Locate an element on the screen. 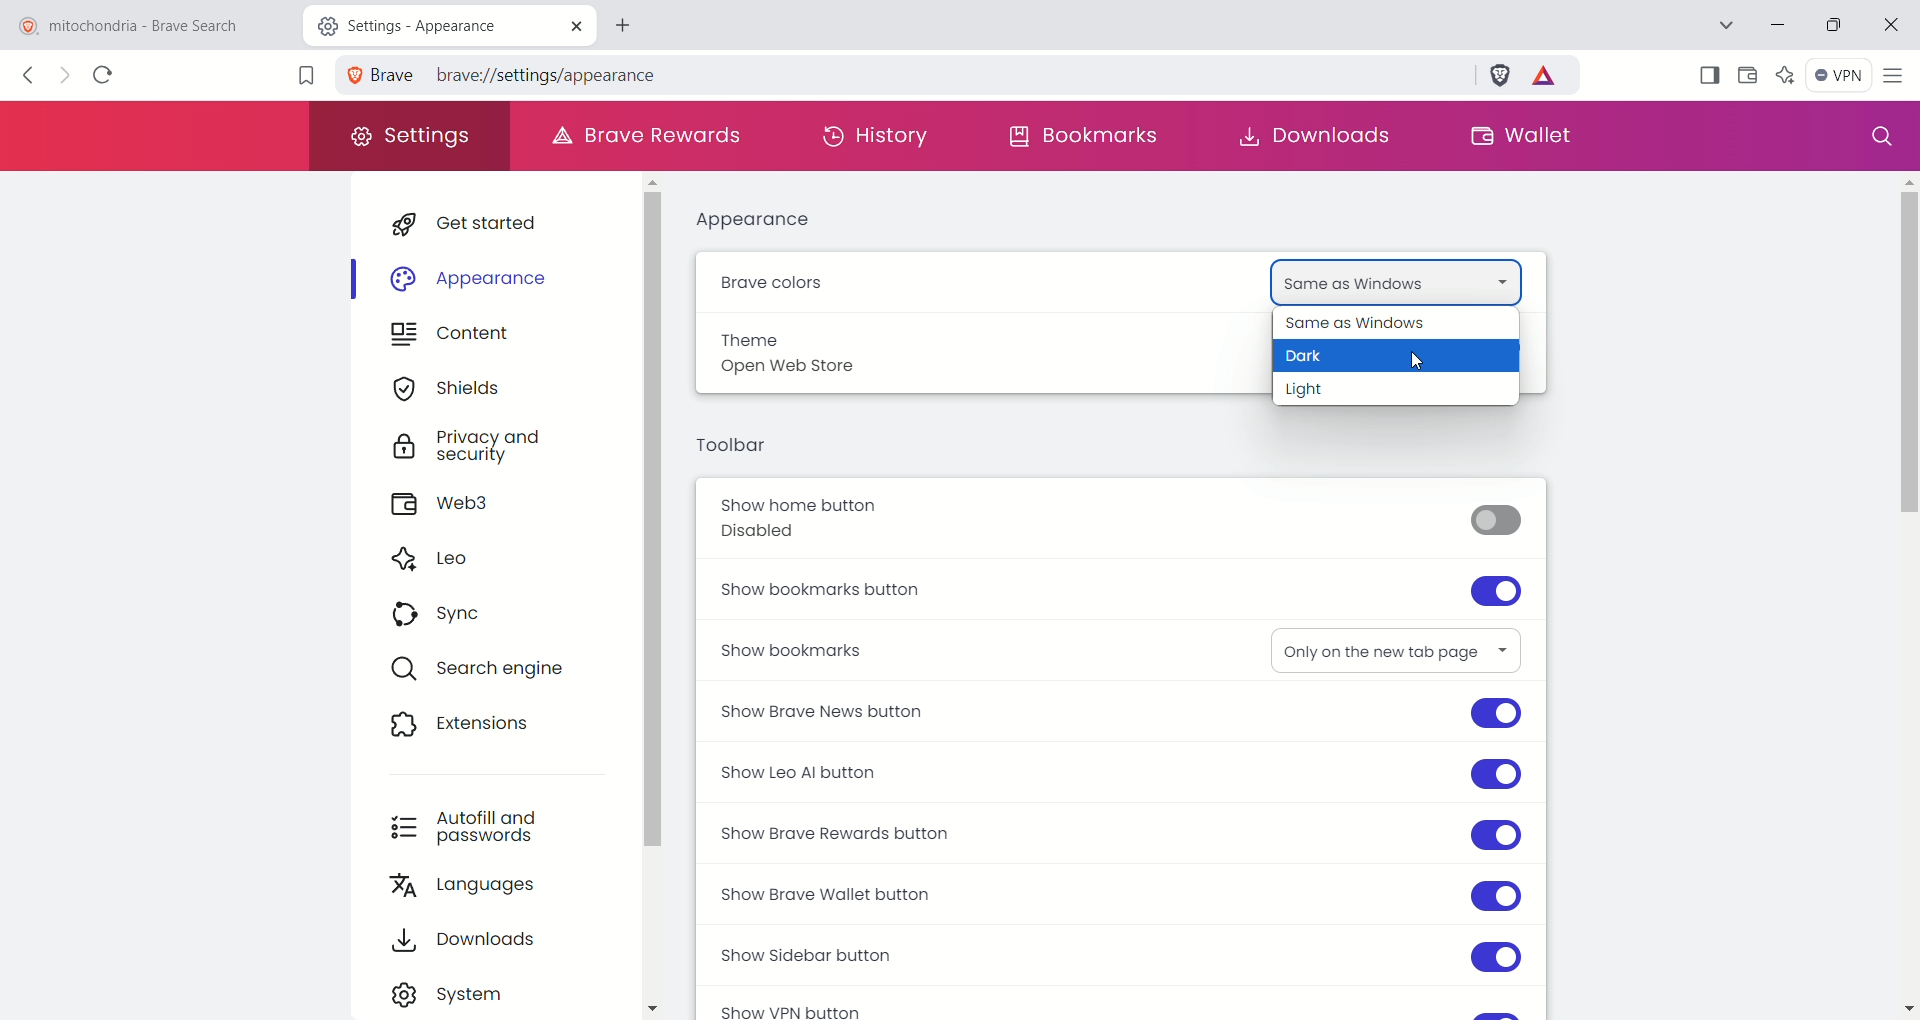 This screenshot has width=1920, height=1020. cursor is located at coordinates (1415, 366).